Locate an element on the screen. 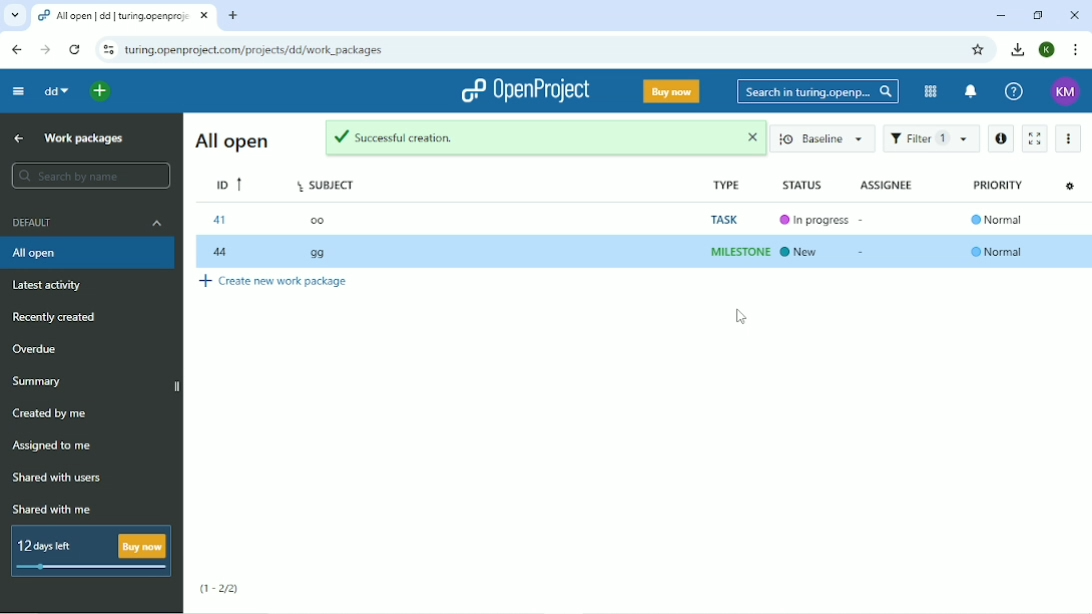 Image resolution: width=1092 pixels, height=614 pixels. Task is located at coordinates (735, 215).